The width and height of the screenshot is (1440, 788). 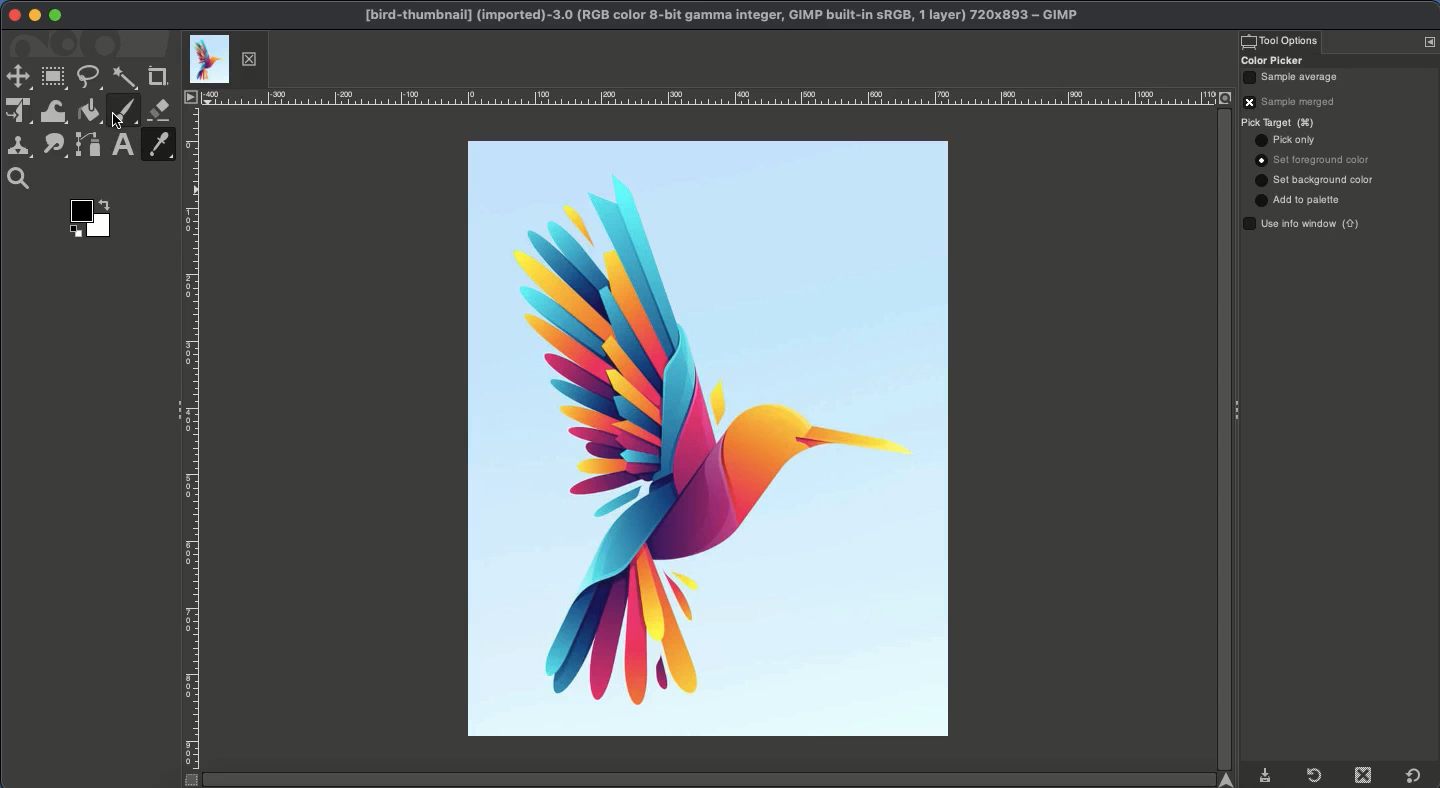 I want to click on Fuzzy selector, so click(x=125, y=79).